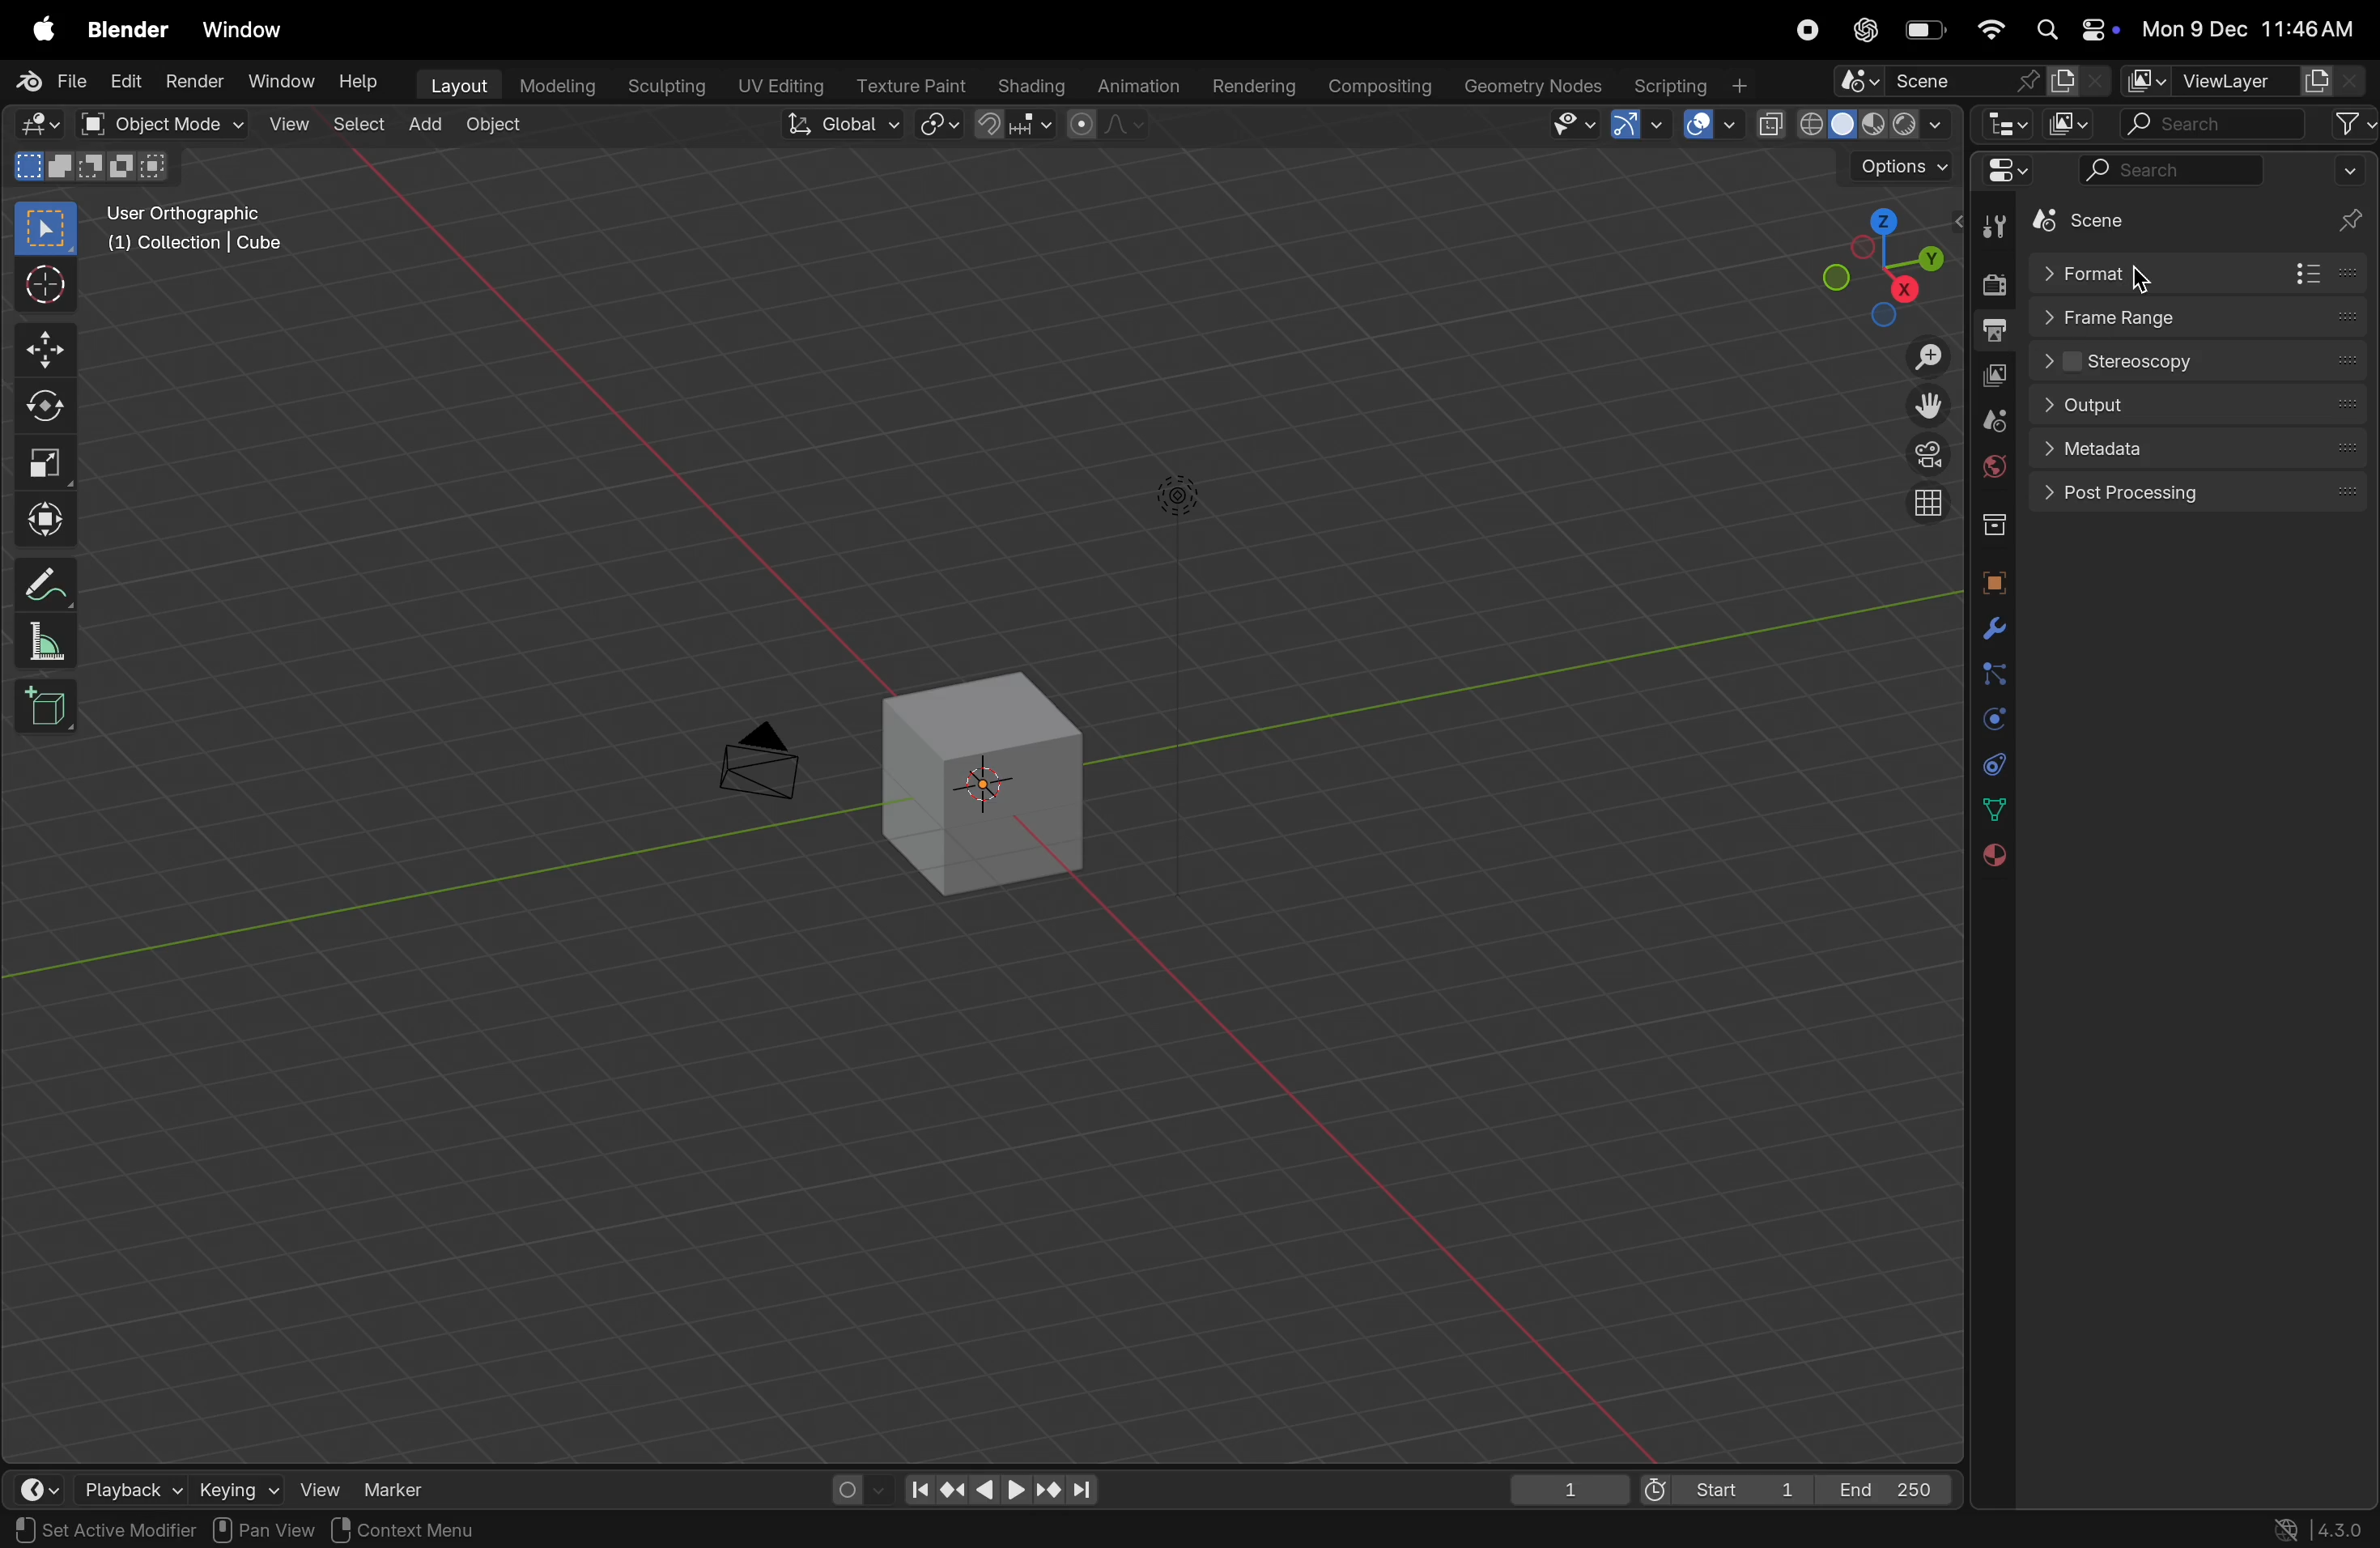 The width and height of the screenshot is (2380, 1548). Describe the element at coordinates (1570, 128) in the screenshot. I see `visibility` at that location.